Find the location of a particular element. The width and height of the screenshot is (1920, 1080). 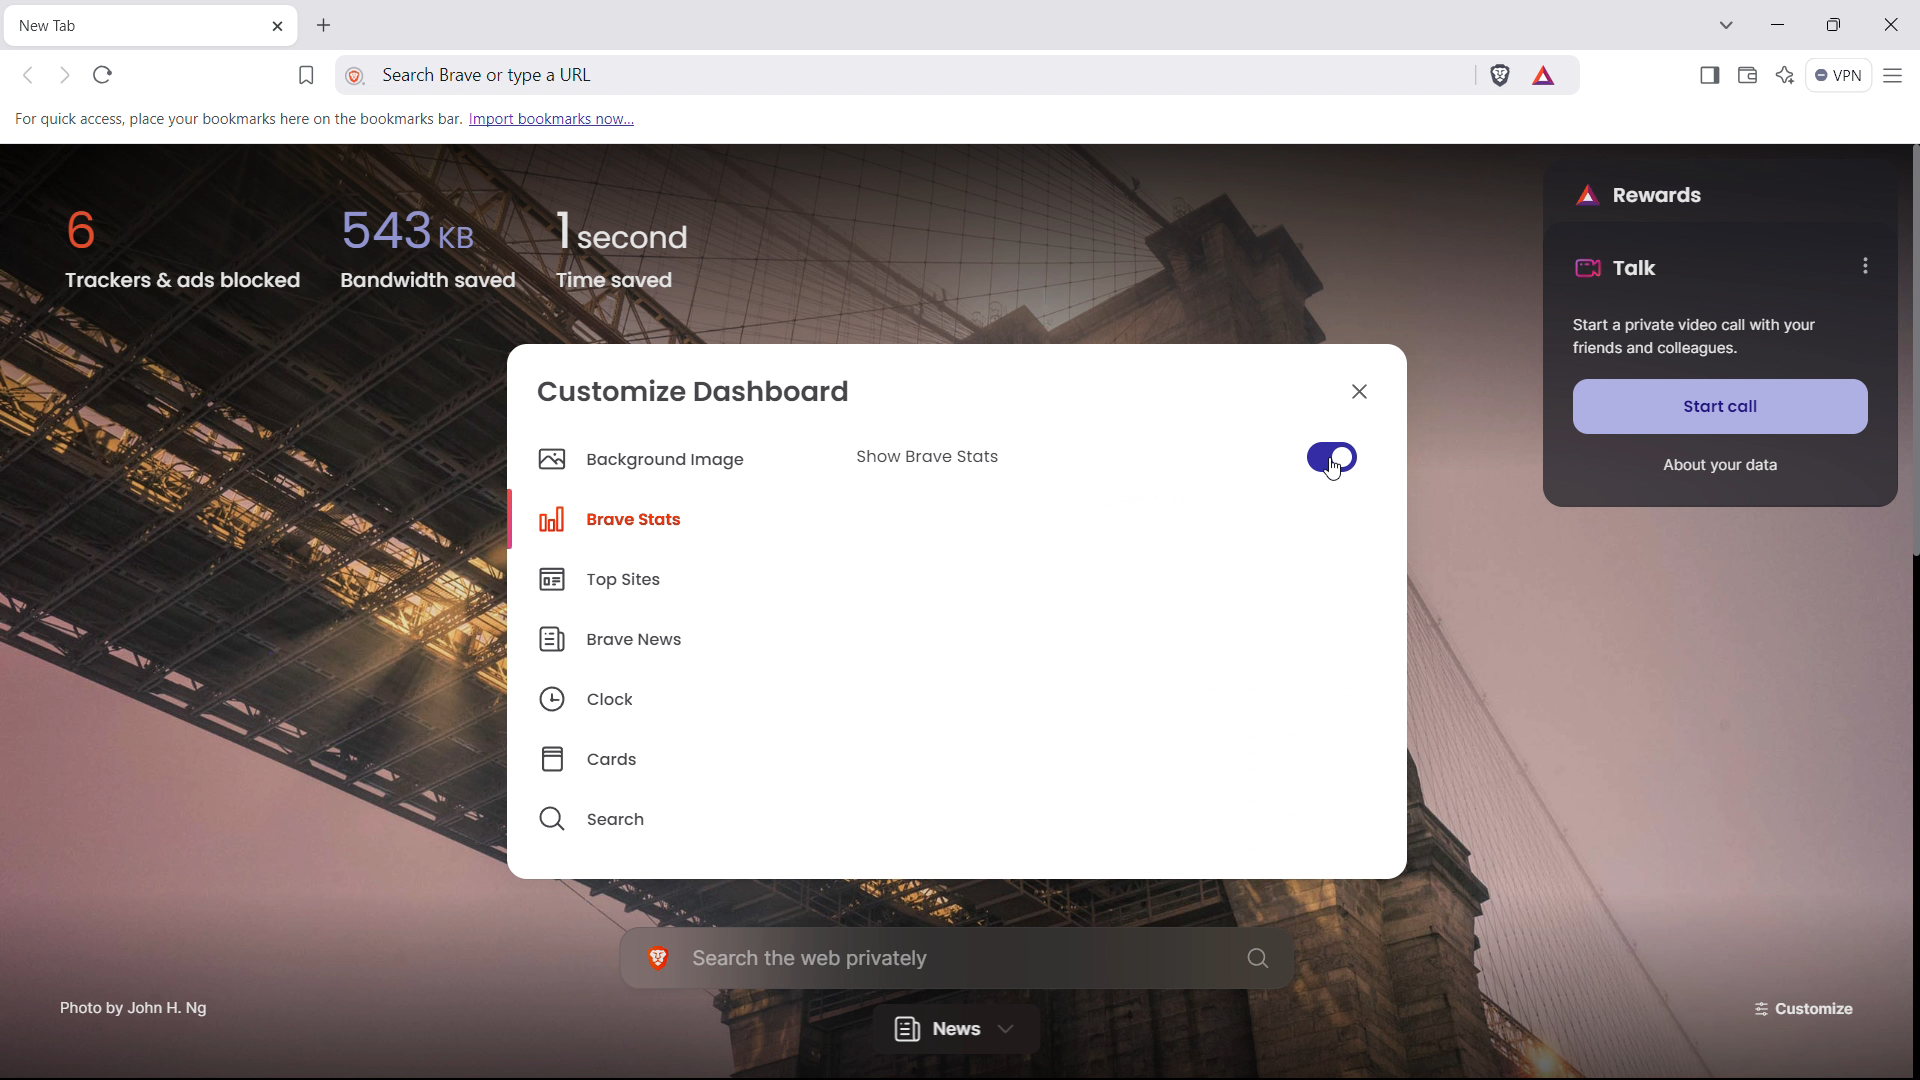

open sidebar is located at coordinates (1708, 76).